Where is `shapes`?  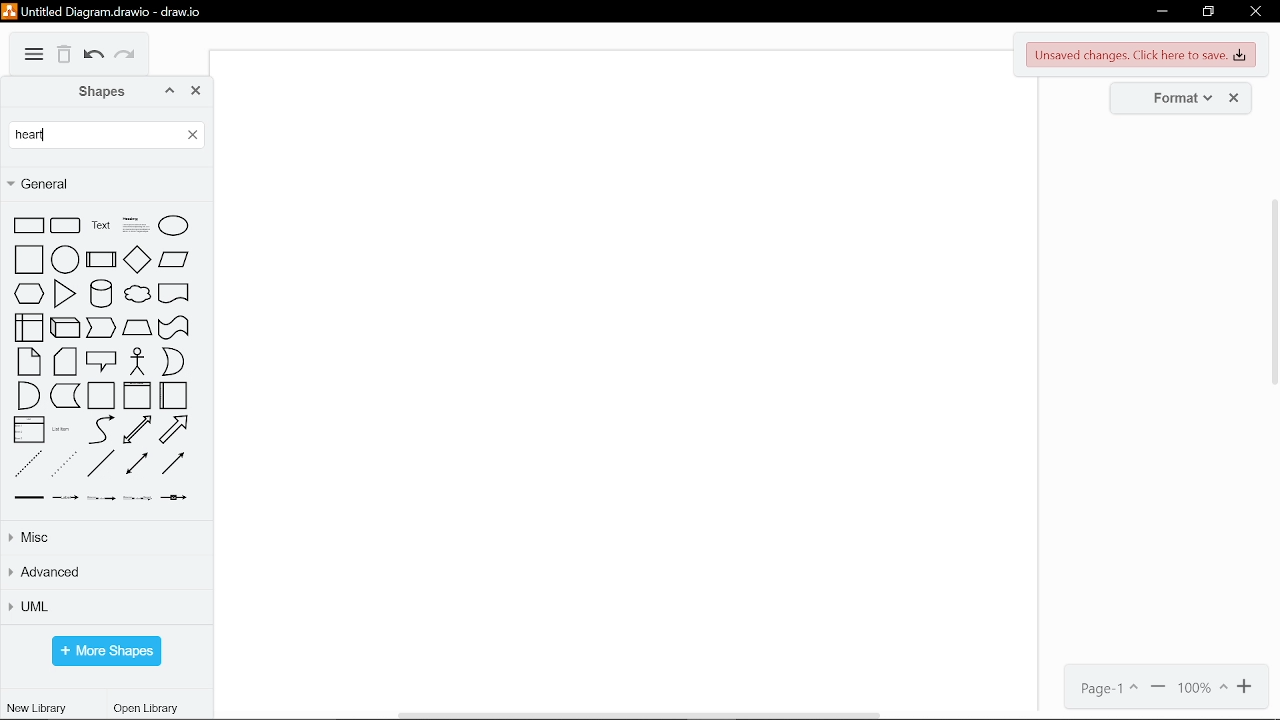 shapes is located at coordinates (91, 91).